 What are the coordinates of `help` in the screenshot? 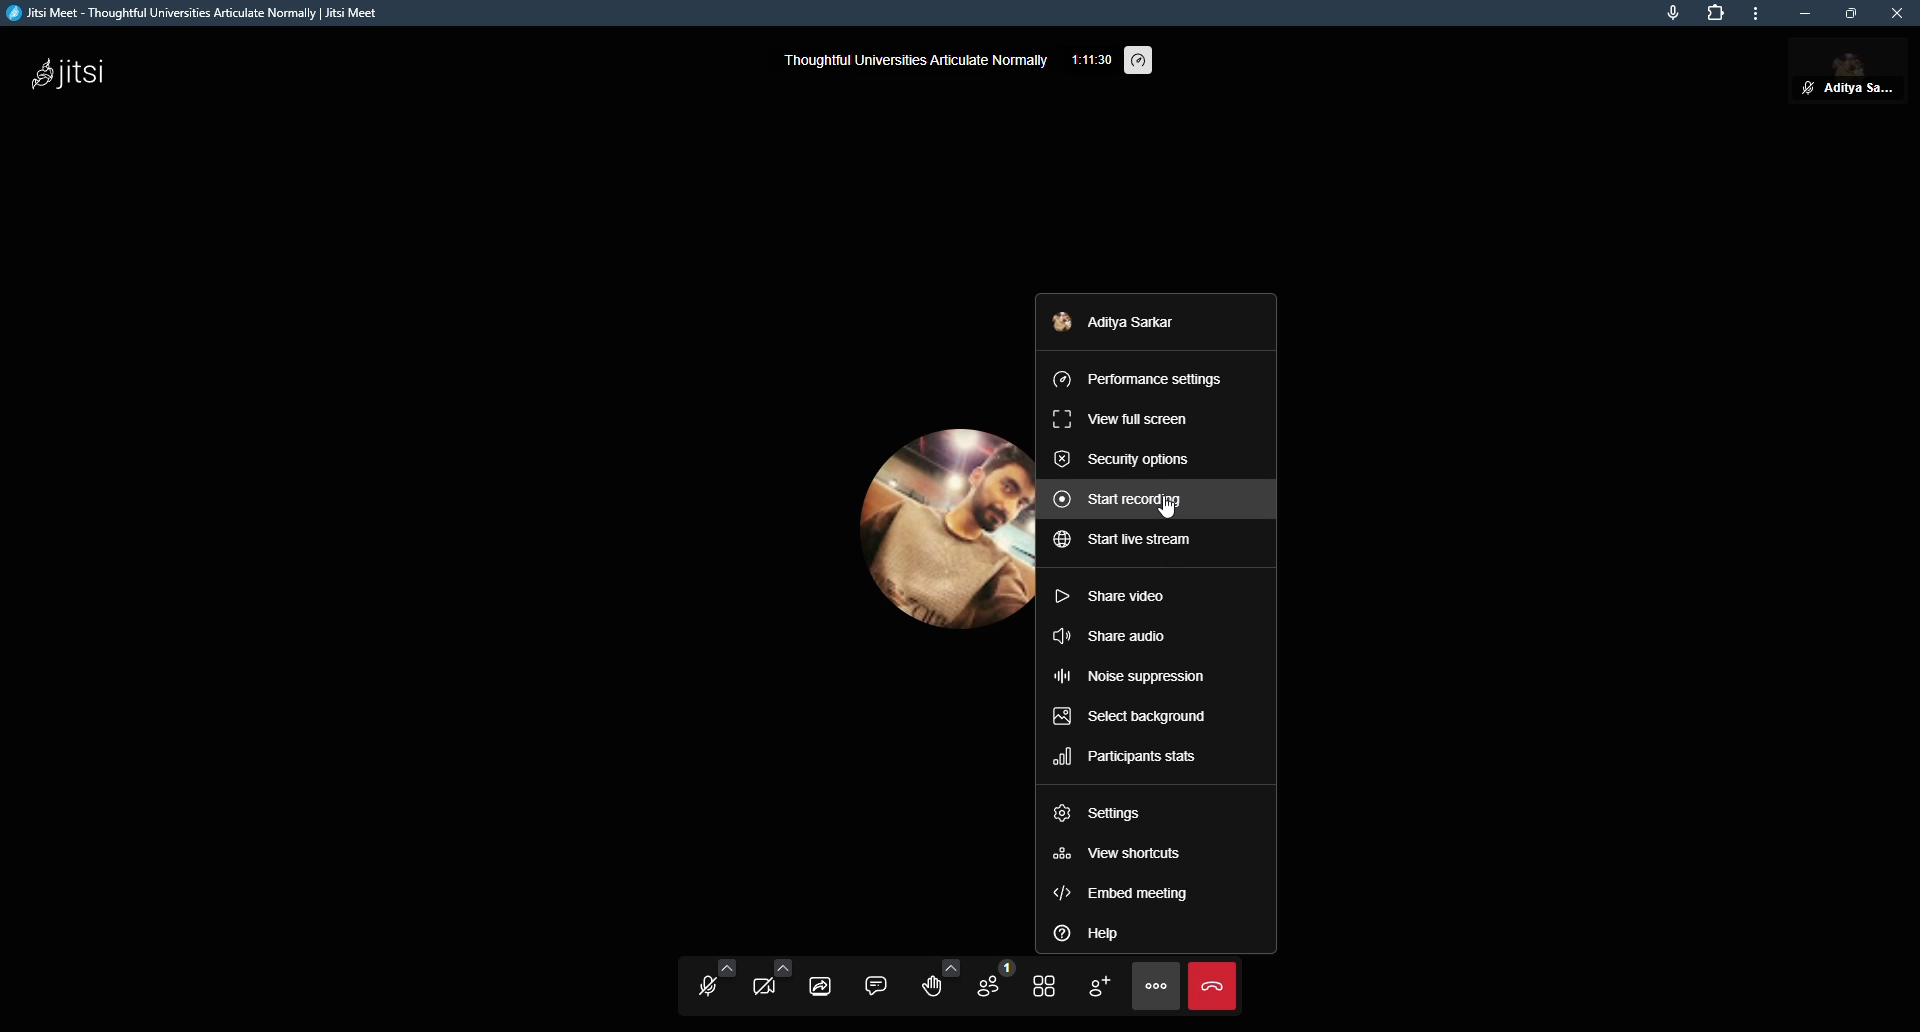 It's located at (1089, 932).